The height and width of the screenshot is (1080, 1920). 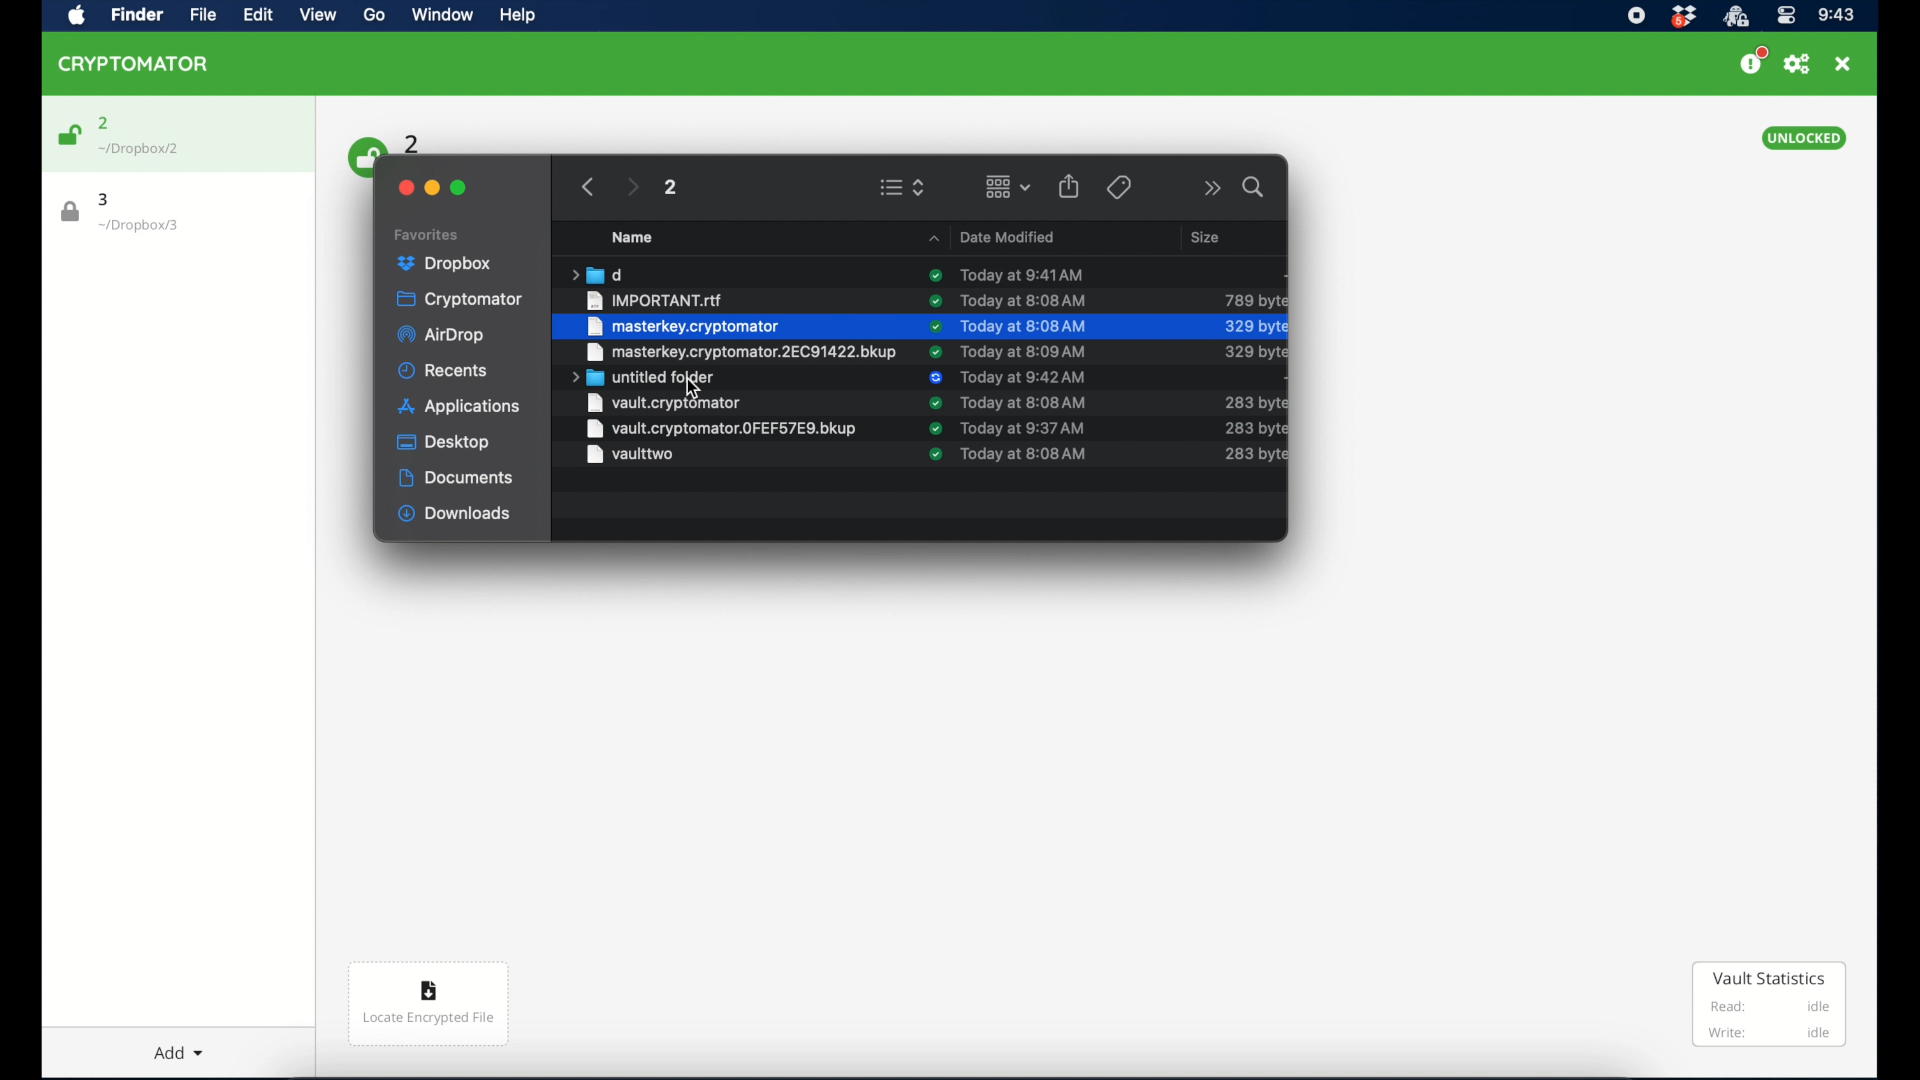 What do you see at coordinates (318, 15) in the screenshot?
I see `view` at bounding box center [318, 15].